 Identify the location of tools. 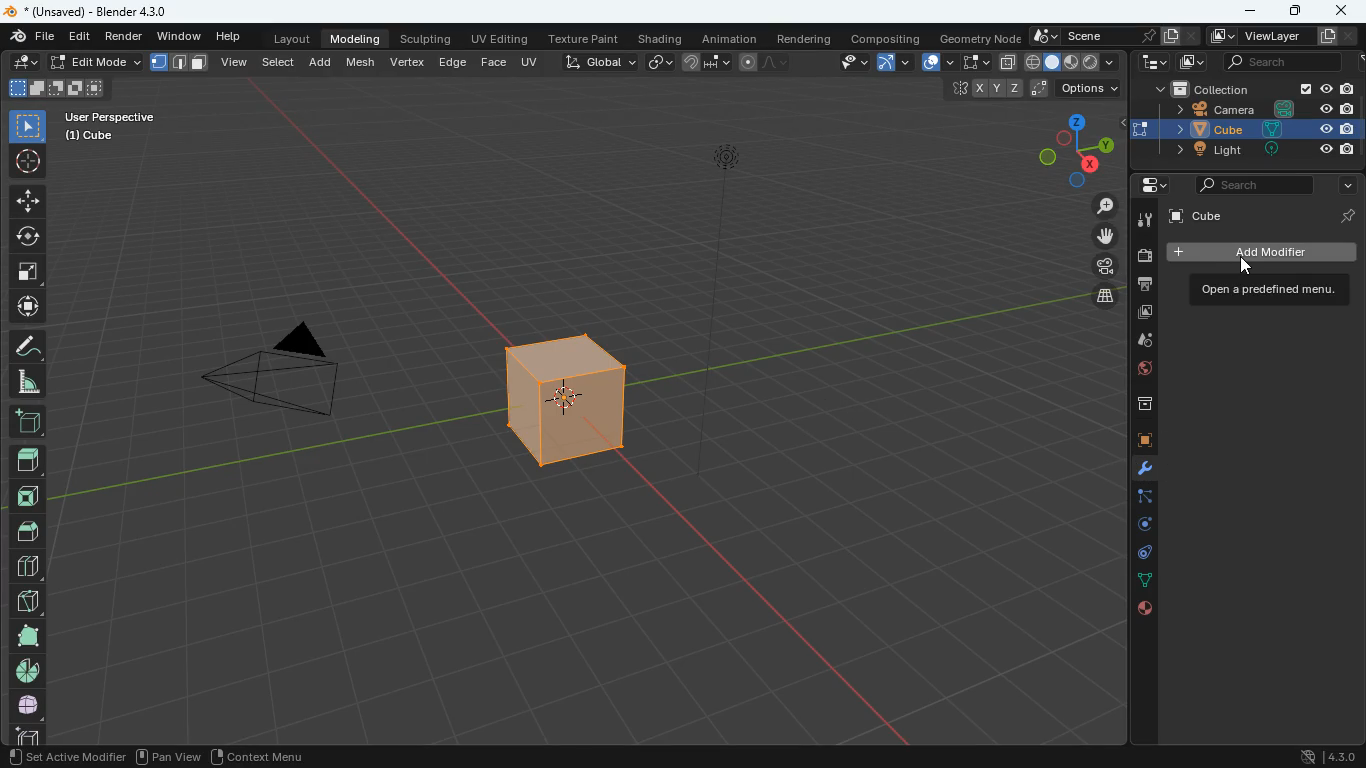
(1135, 471).